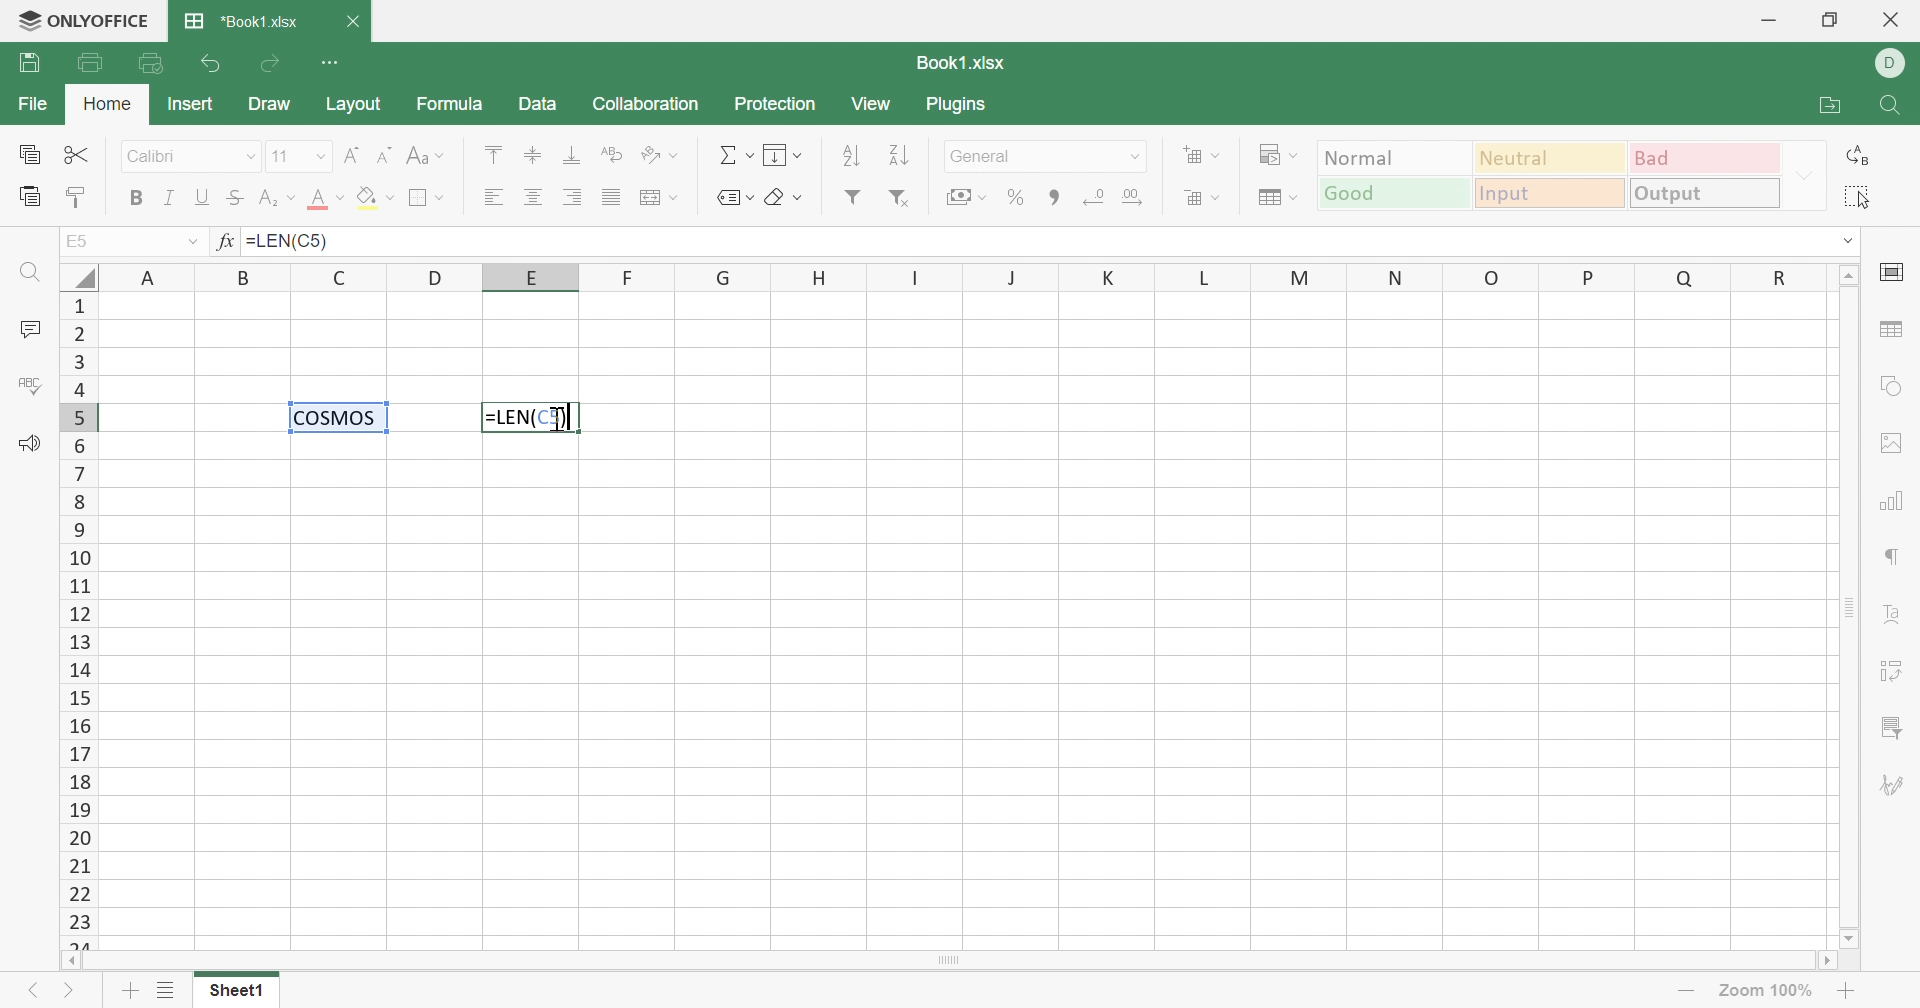 The height and width of the screenshot is (1008, 1920). Describe the element at coordinates (1893, 21) in the screenshot. I see `Close` at that location.